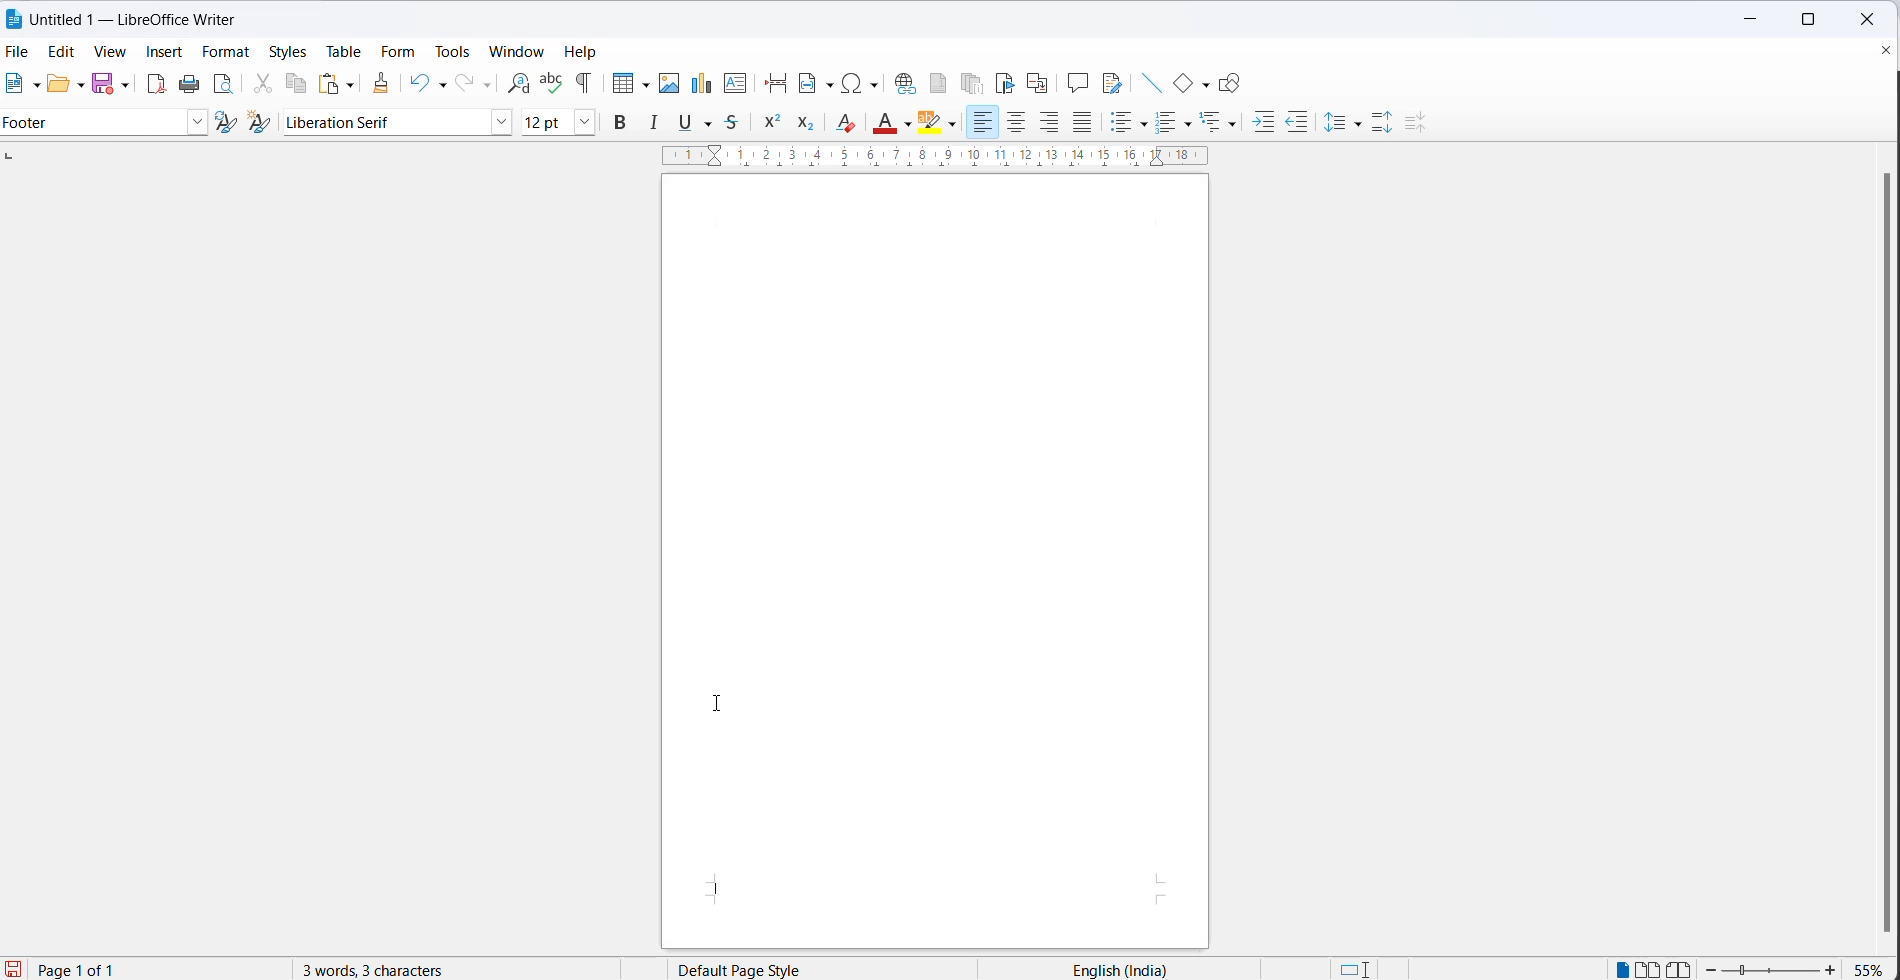  I want to click on bold, so click(624, 123).